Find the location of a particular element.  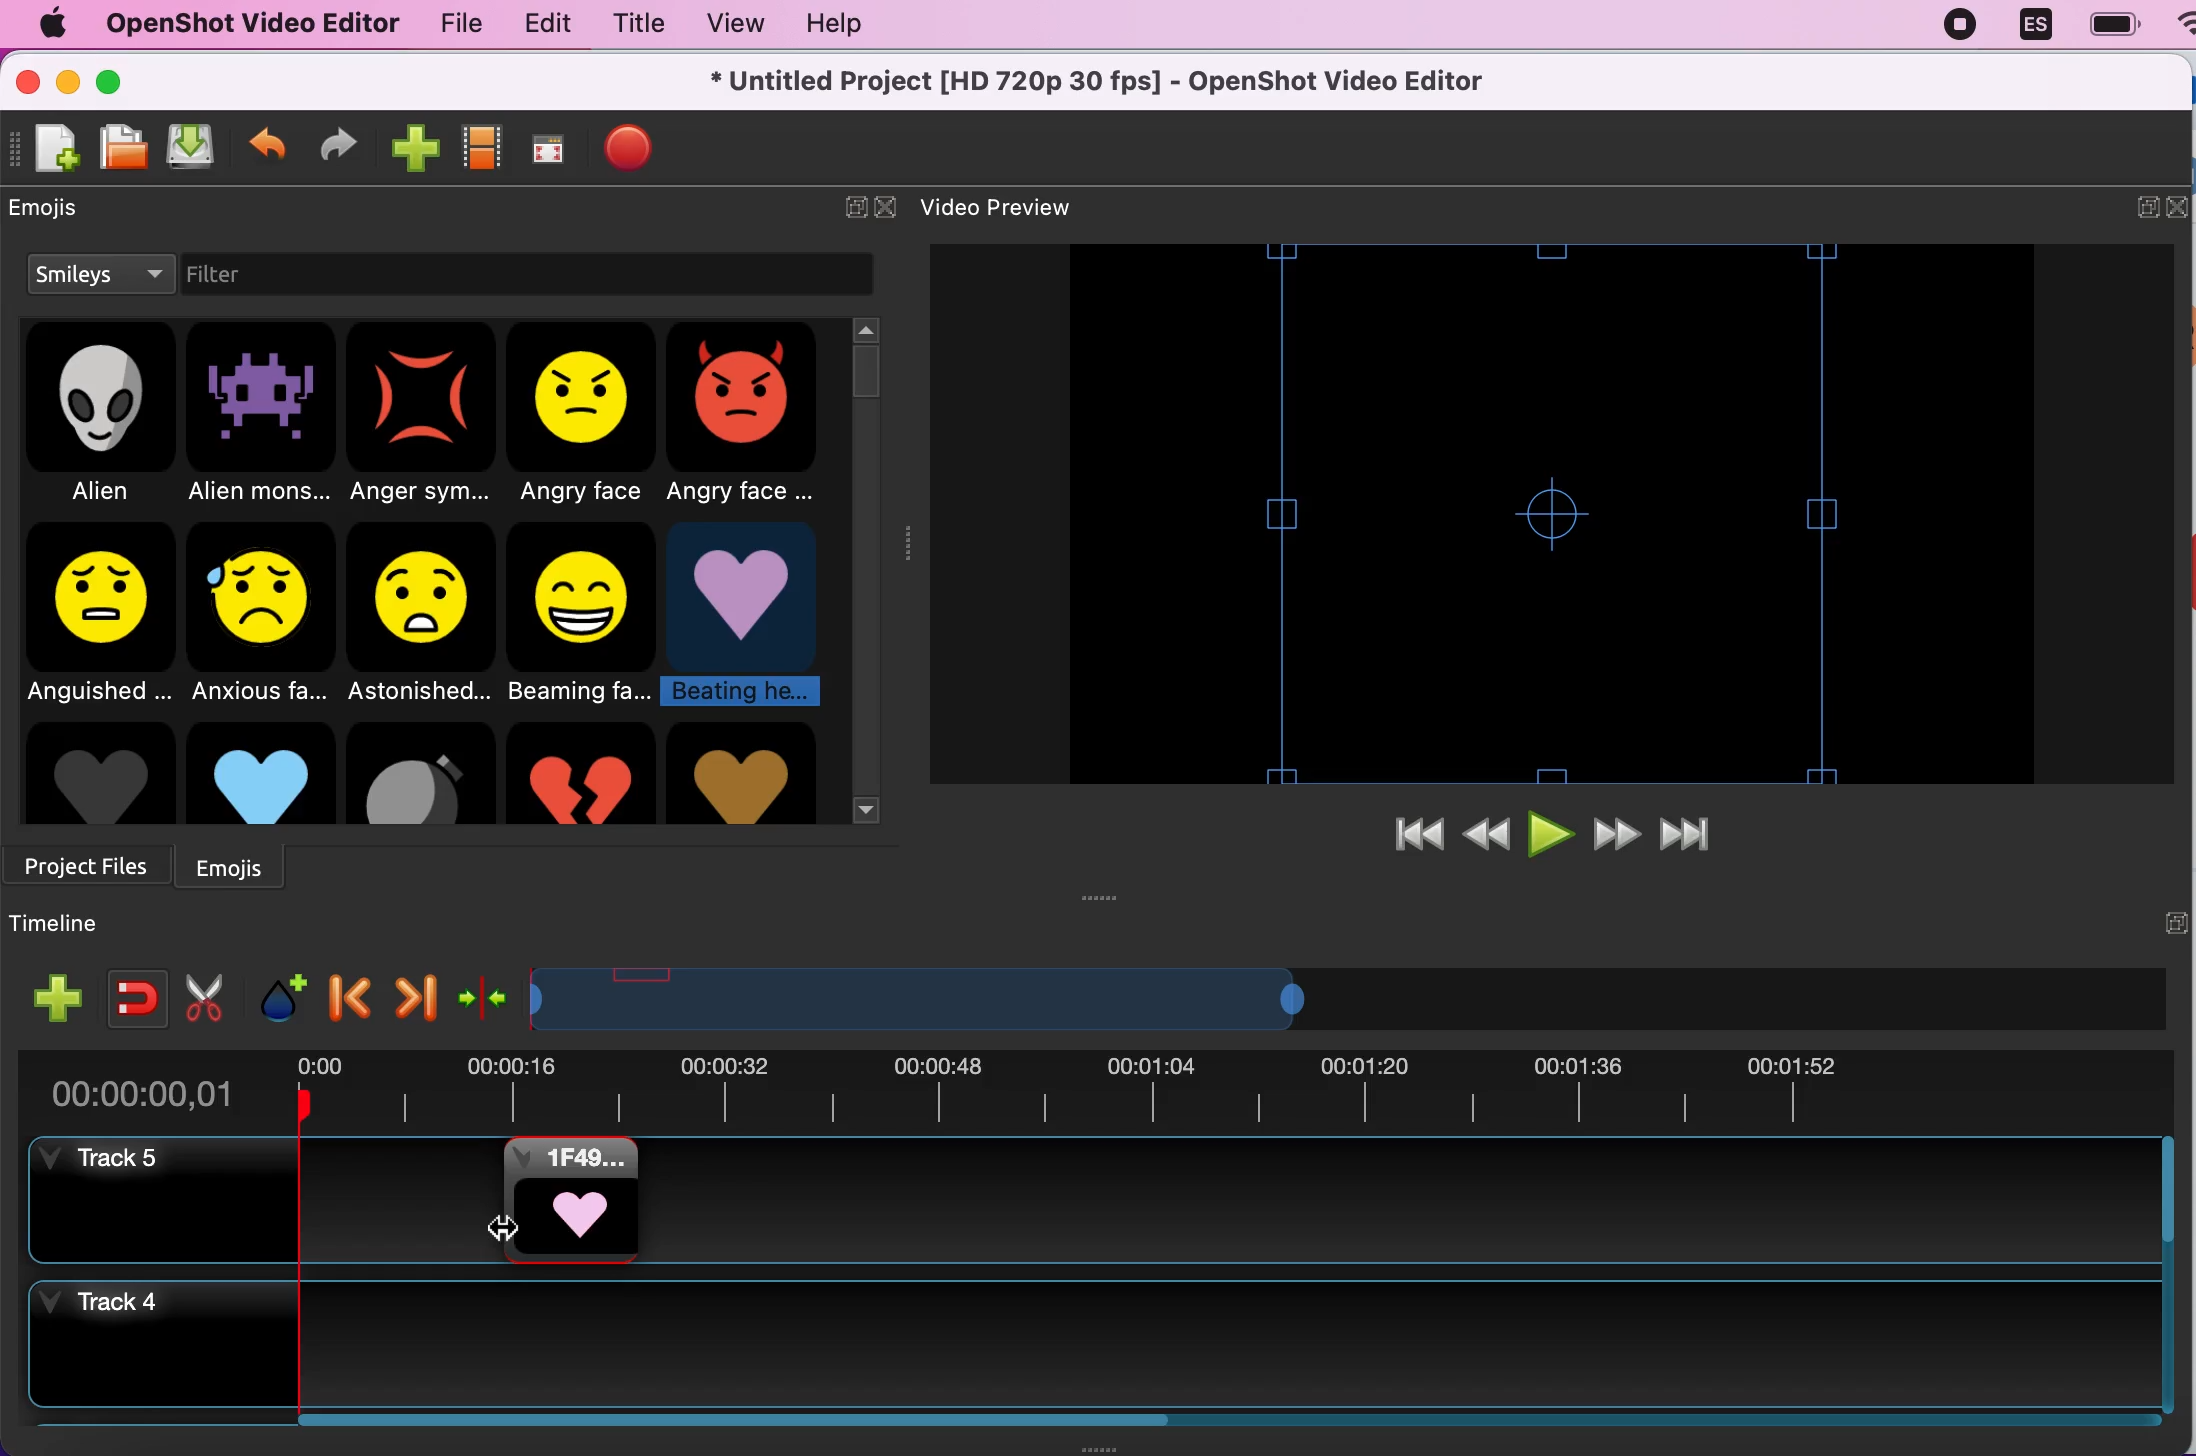

track 5 is located at coordinates (1396, 1201).